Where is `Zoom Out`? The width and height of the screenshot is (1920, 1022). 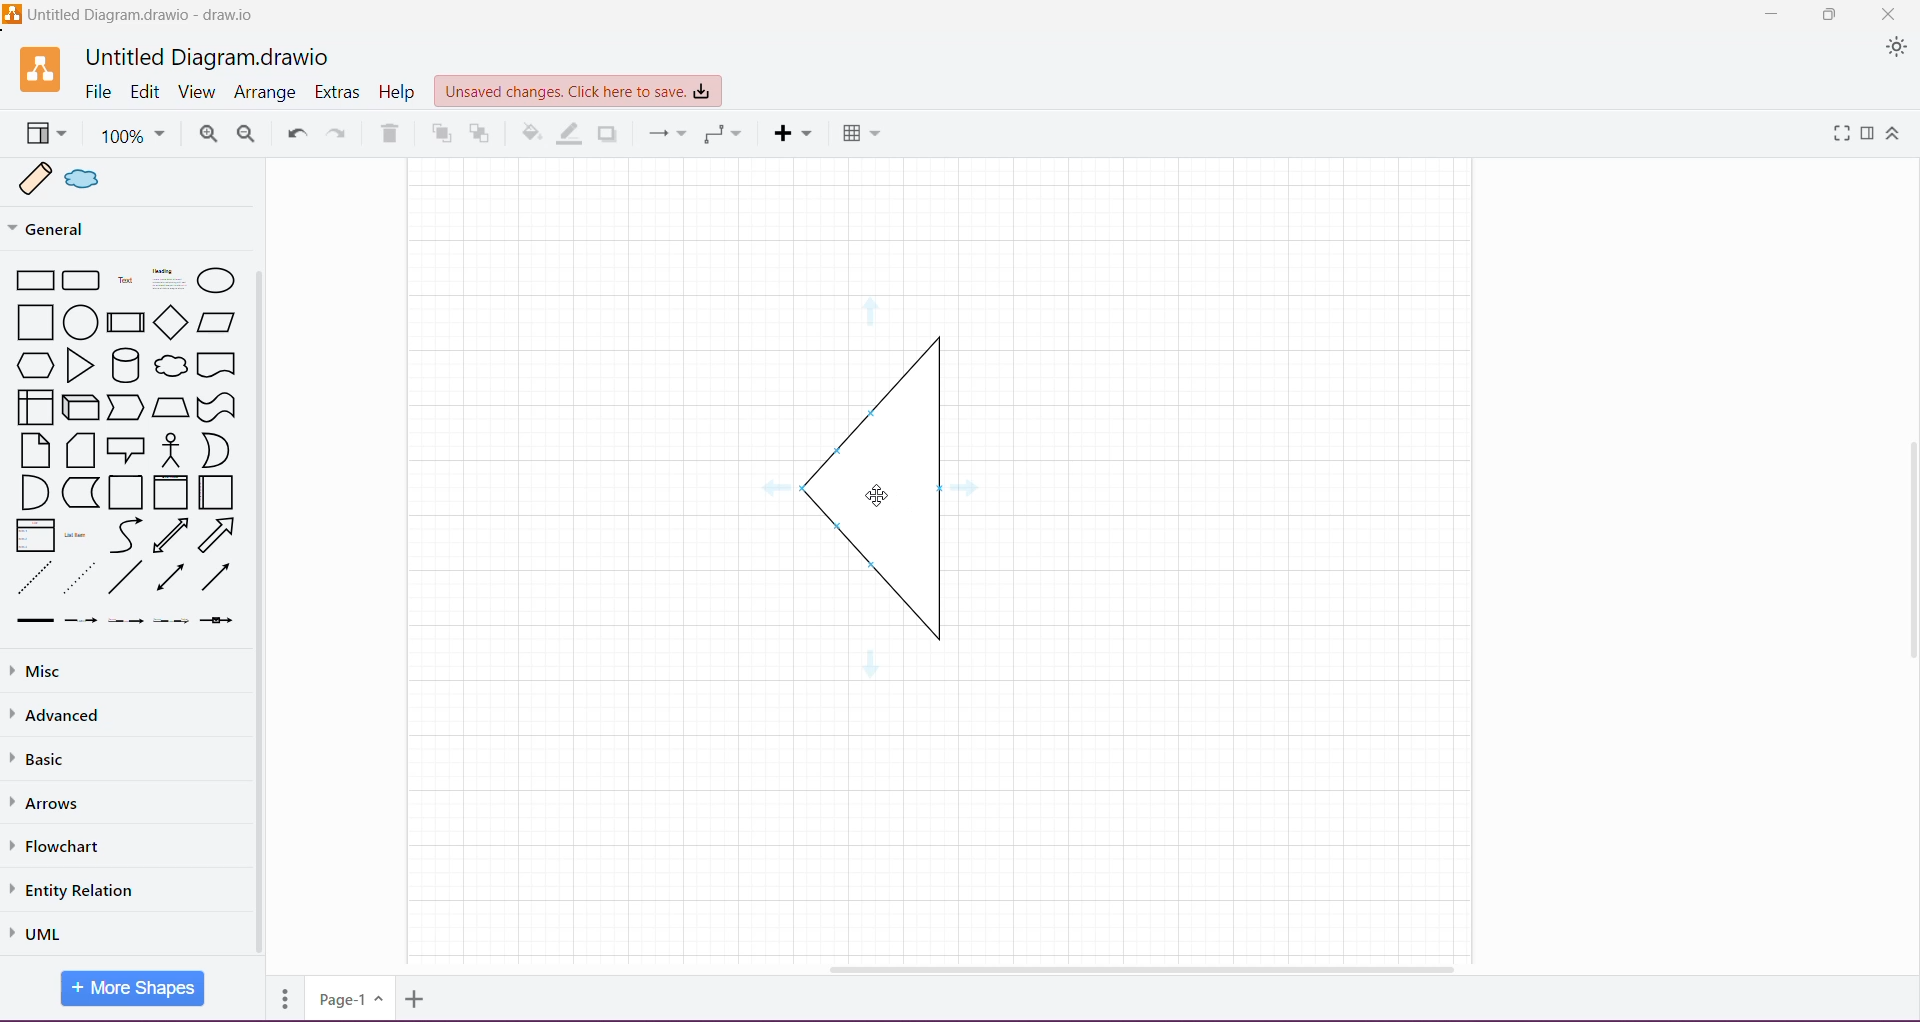 Zoom Out is located at coordinates (243, 134).